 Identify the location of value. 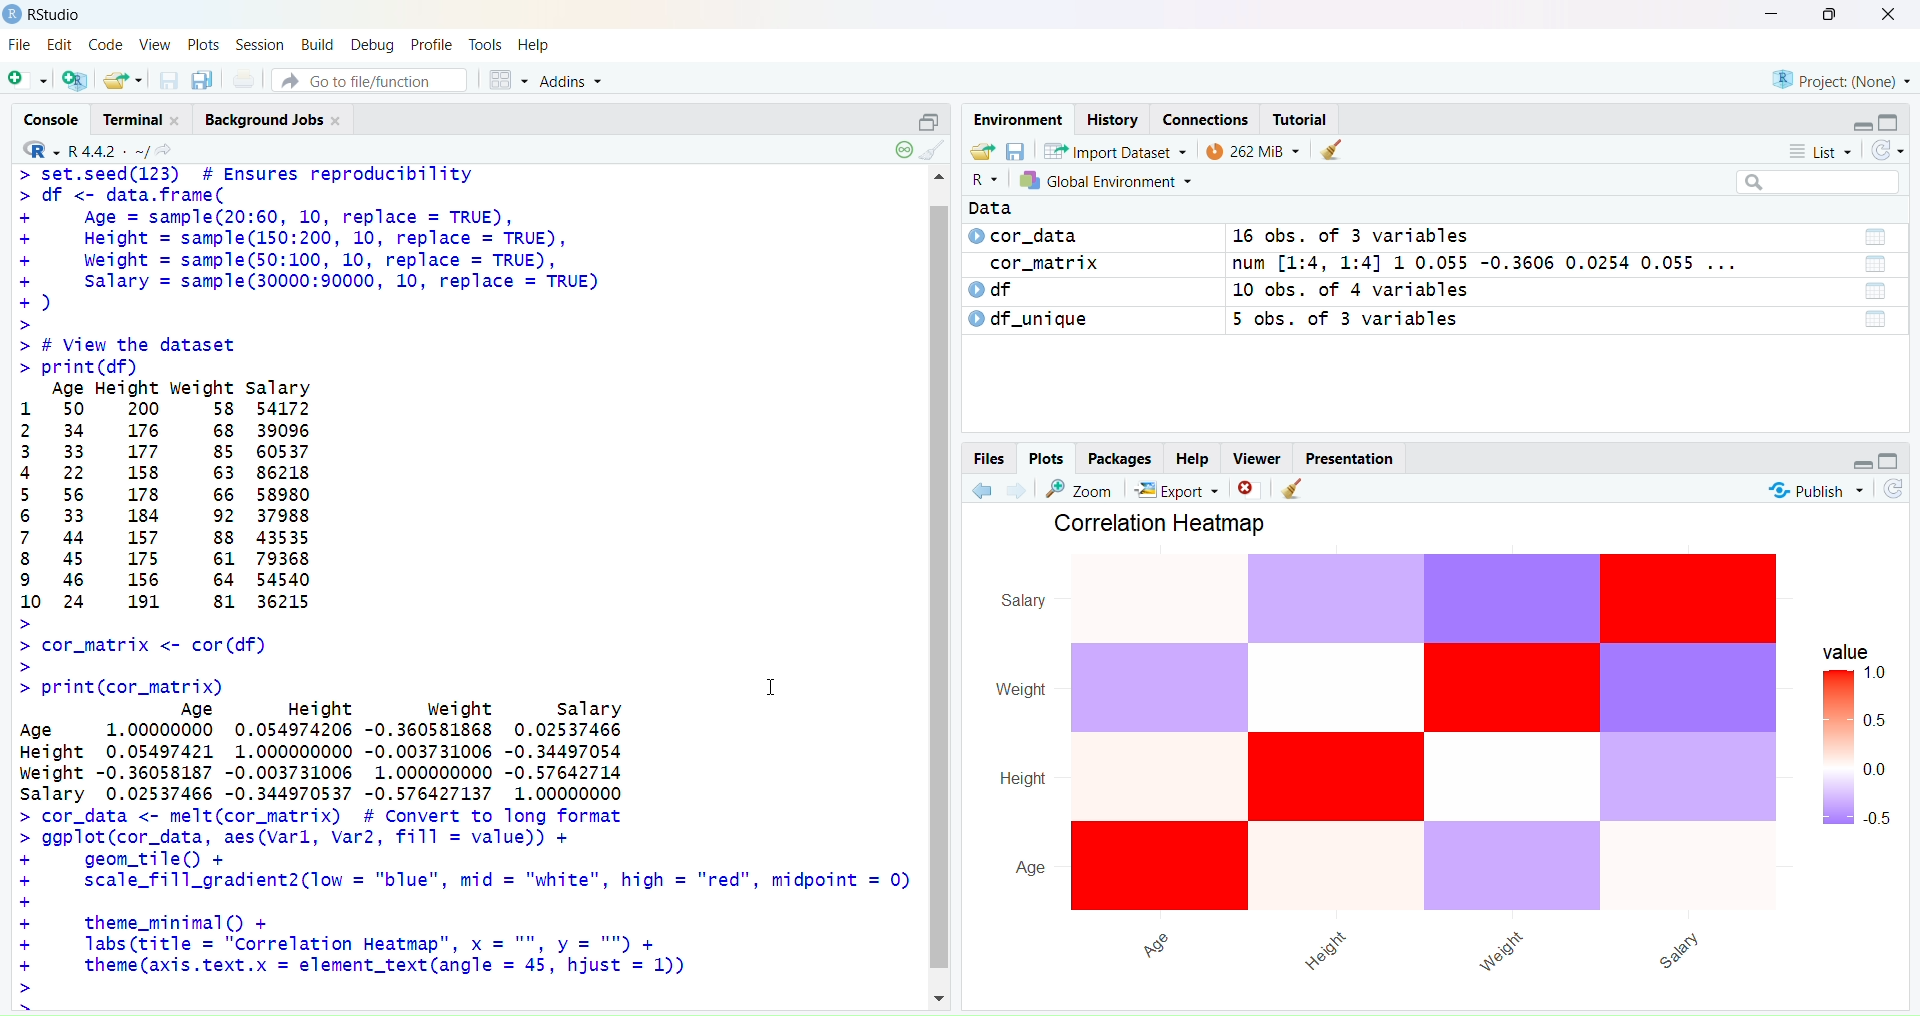
(1840, 652).